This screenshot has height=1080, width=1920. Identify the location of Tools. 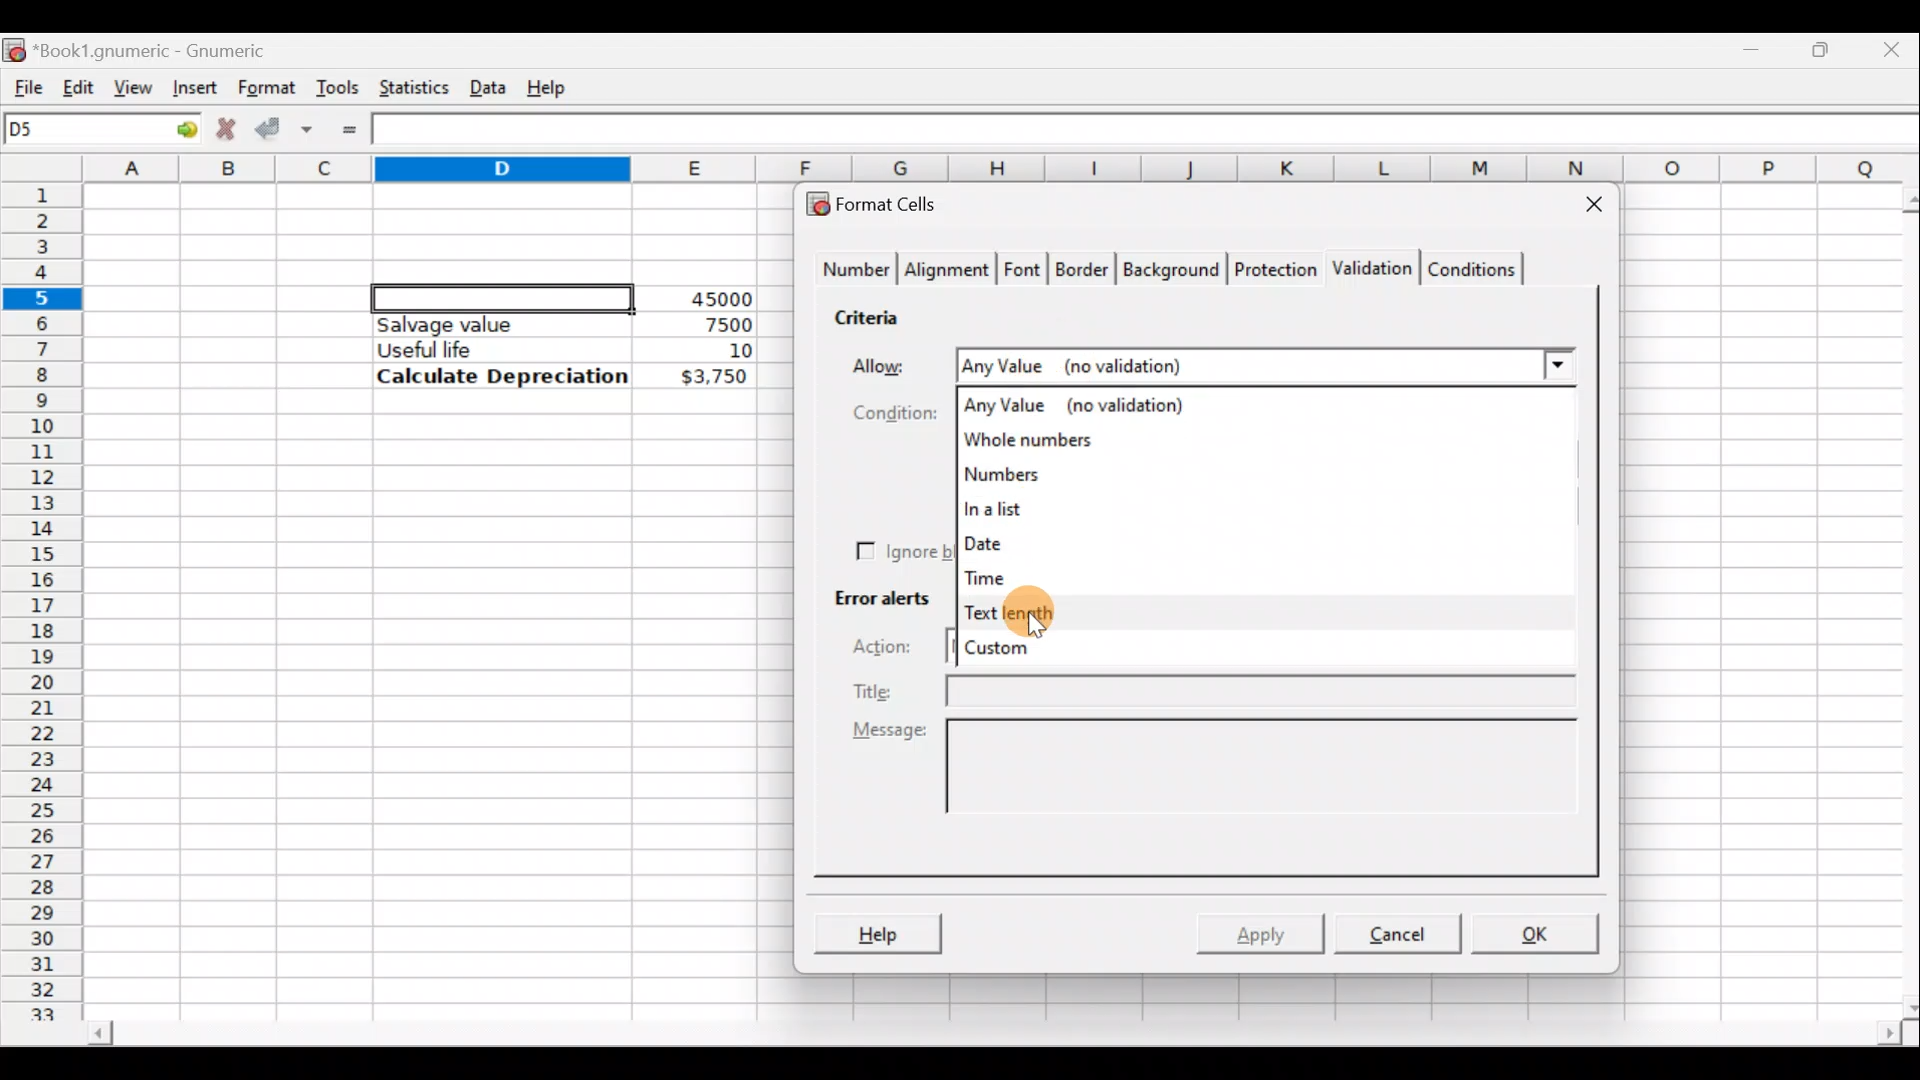
(337, 86).